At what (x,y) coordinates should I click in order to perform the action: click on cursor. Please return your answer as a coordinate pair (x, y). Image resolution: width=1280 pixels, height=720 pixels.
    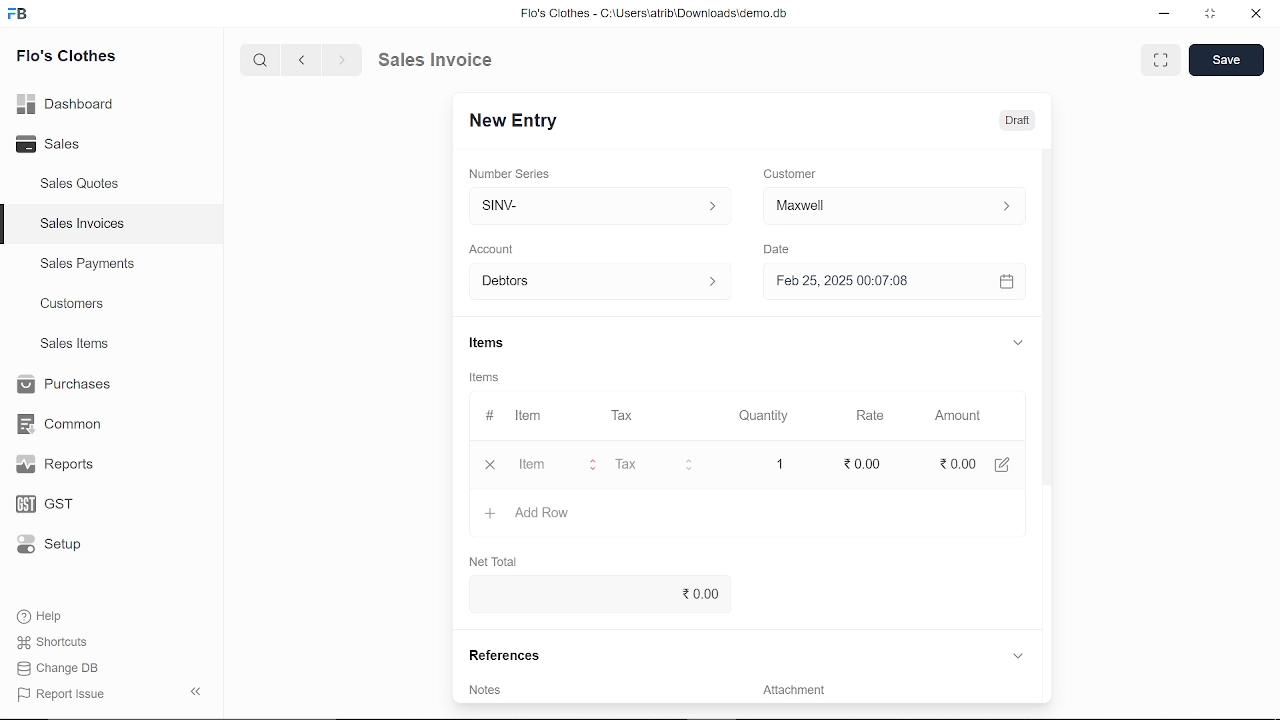
    Looking at the image, I should click on (541, 467).